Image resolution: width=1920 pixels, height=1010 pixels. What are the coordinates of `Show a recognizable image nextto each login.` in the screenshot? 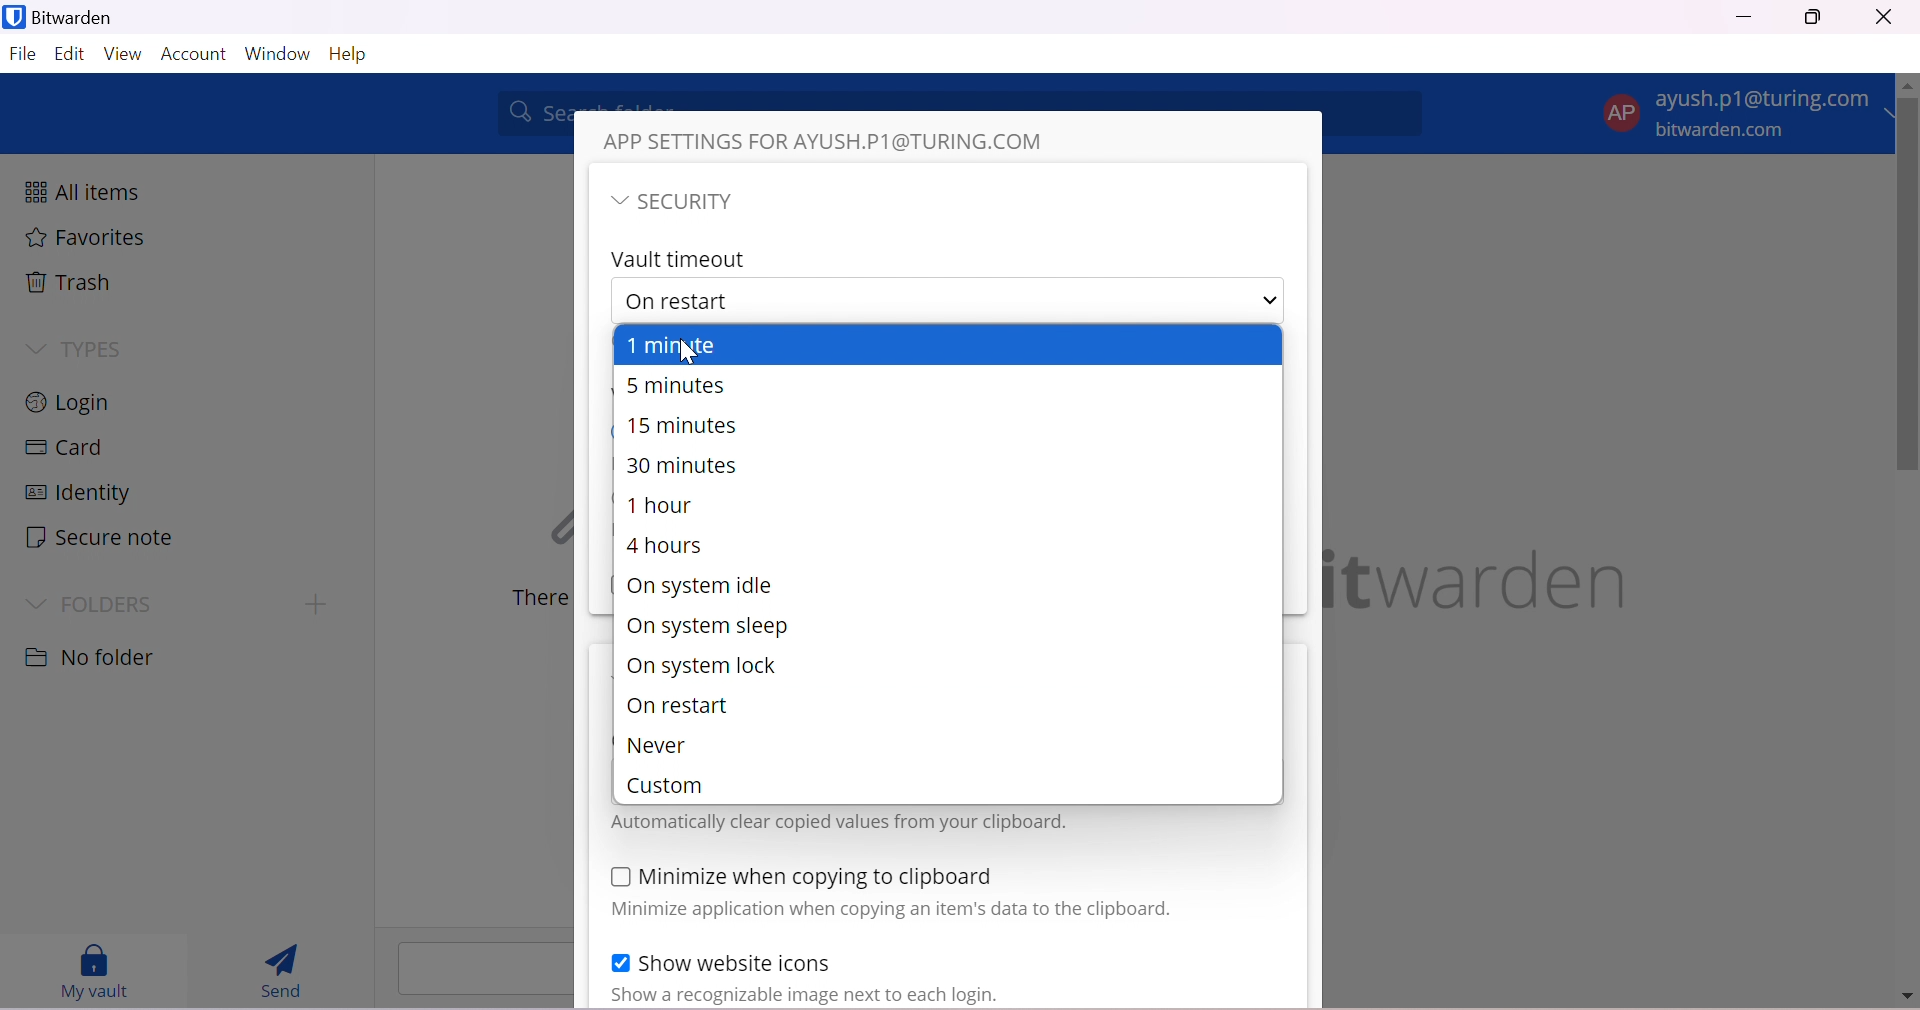 It's located at (855, 996).